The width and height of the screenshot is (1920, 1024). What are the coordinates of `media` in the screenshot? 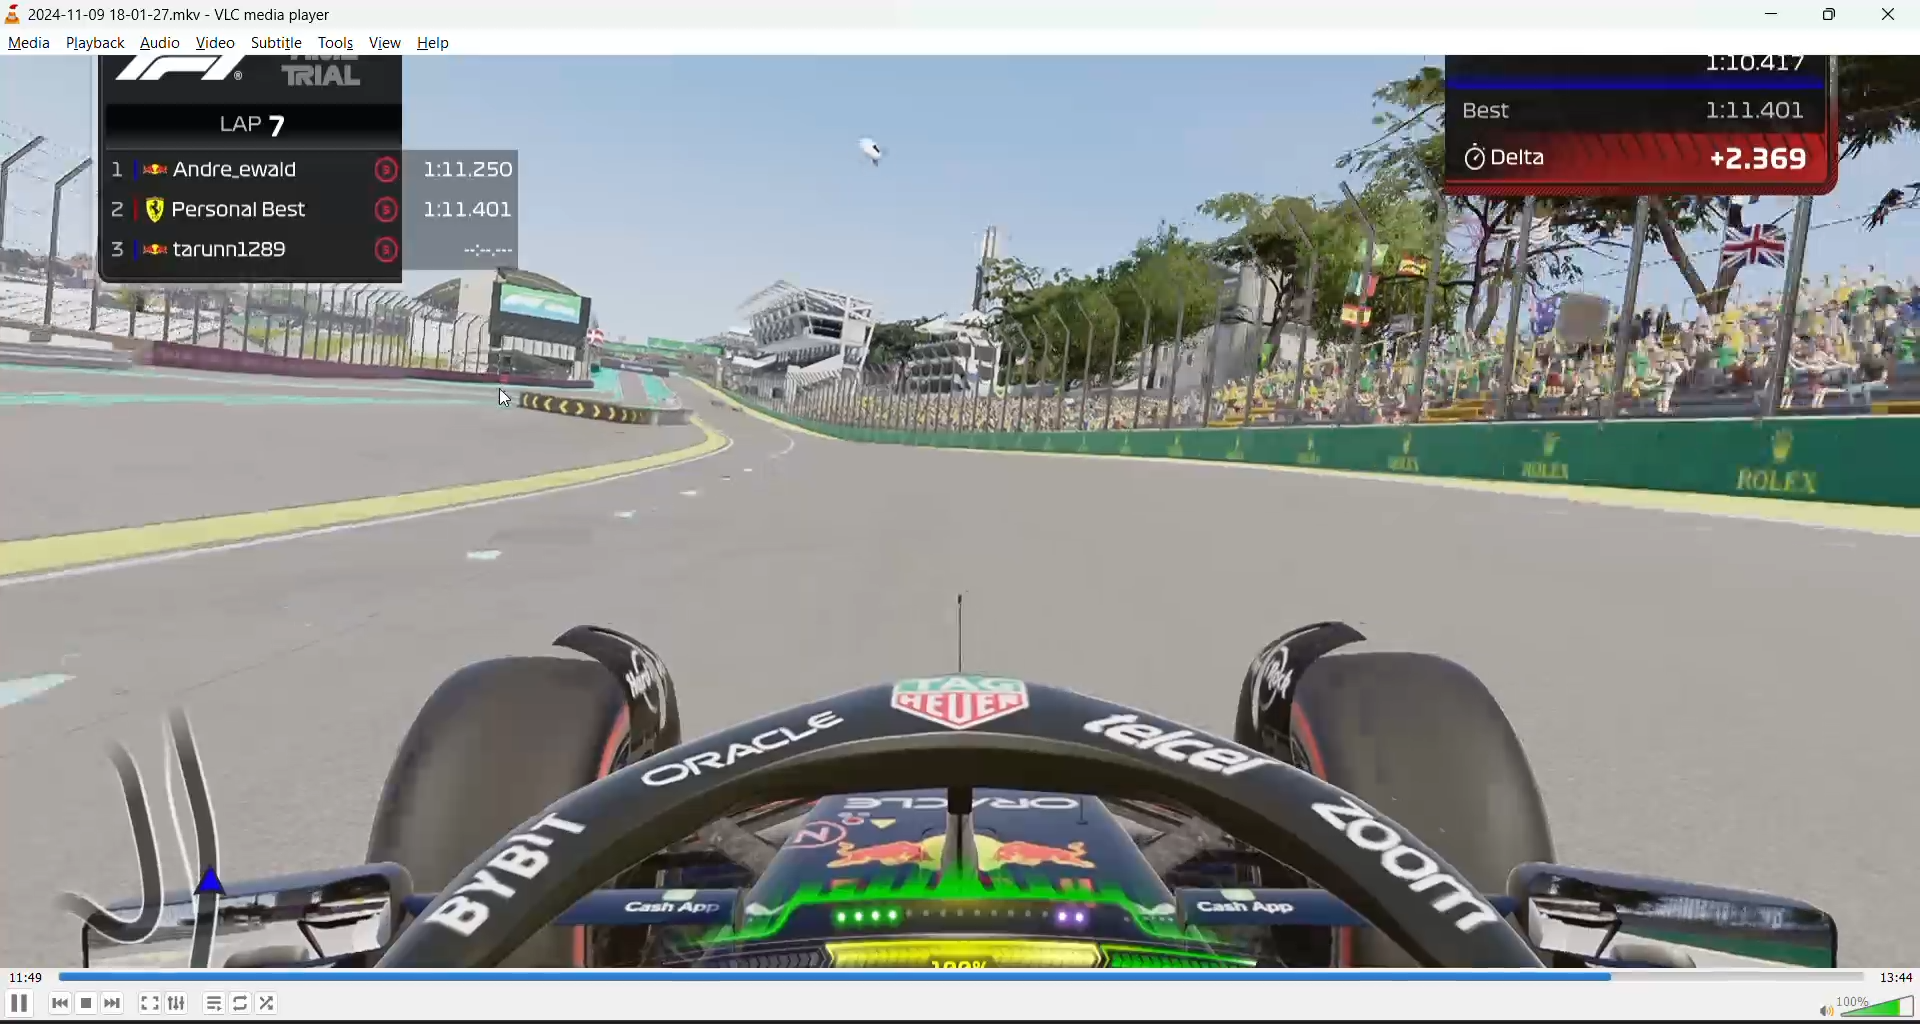 It's located at (28, 45).